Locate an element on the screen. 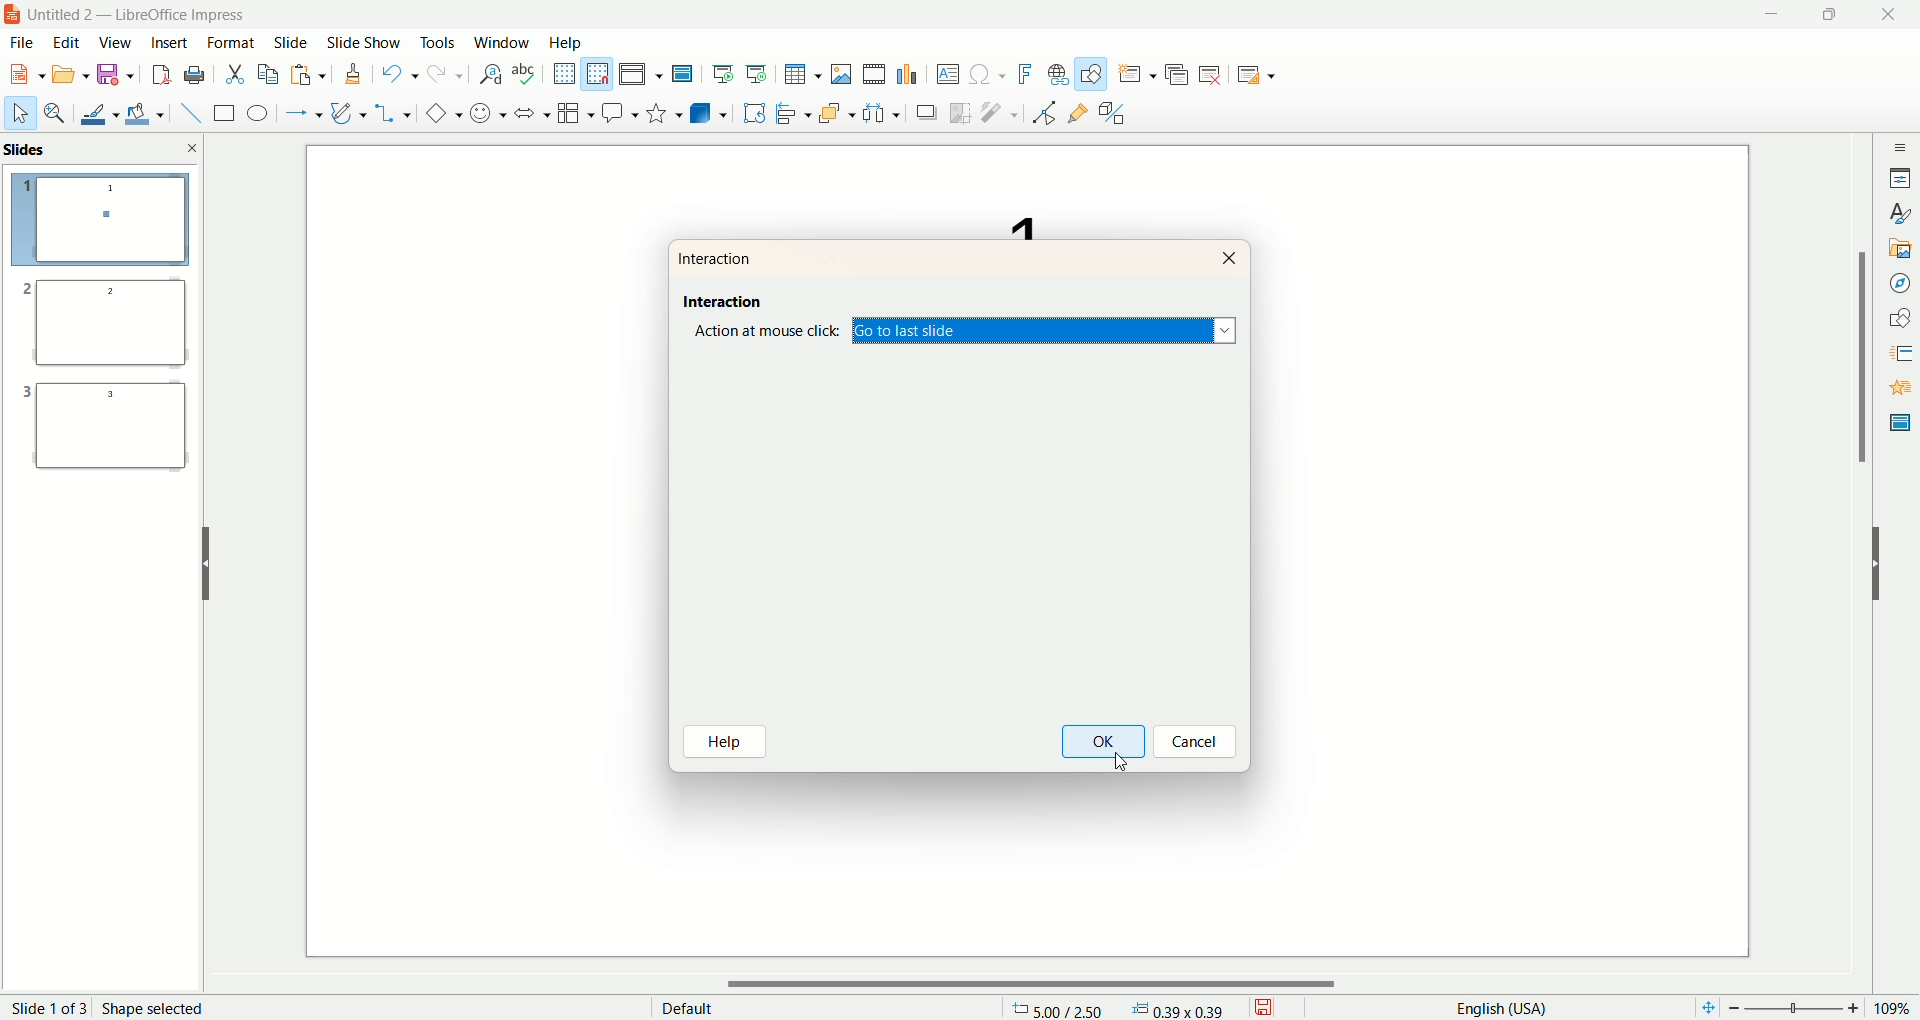 The image size is (1920, 1020). zoom percentage is located at coordinates (1897, 1008).